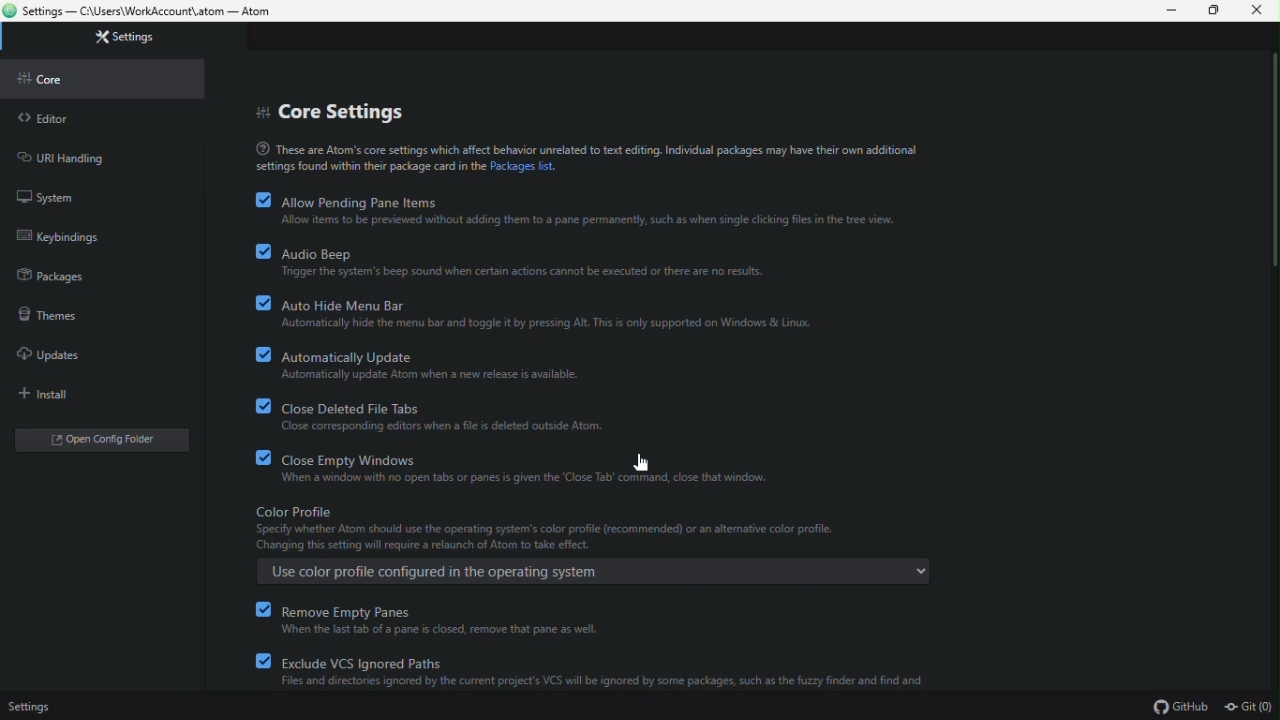  I want to click on Core, so click(103, 78).